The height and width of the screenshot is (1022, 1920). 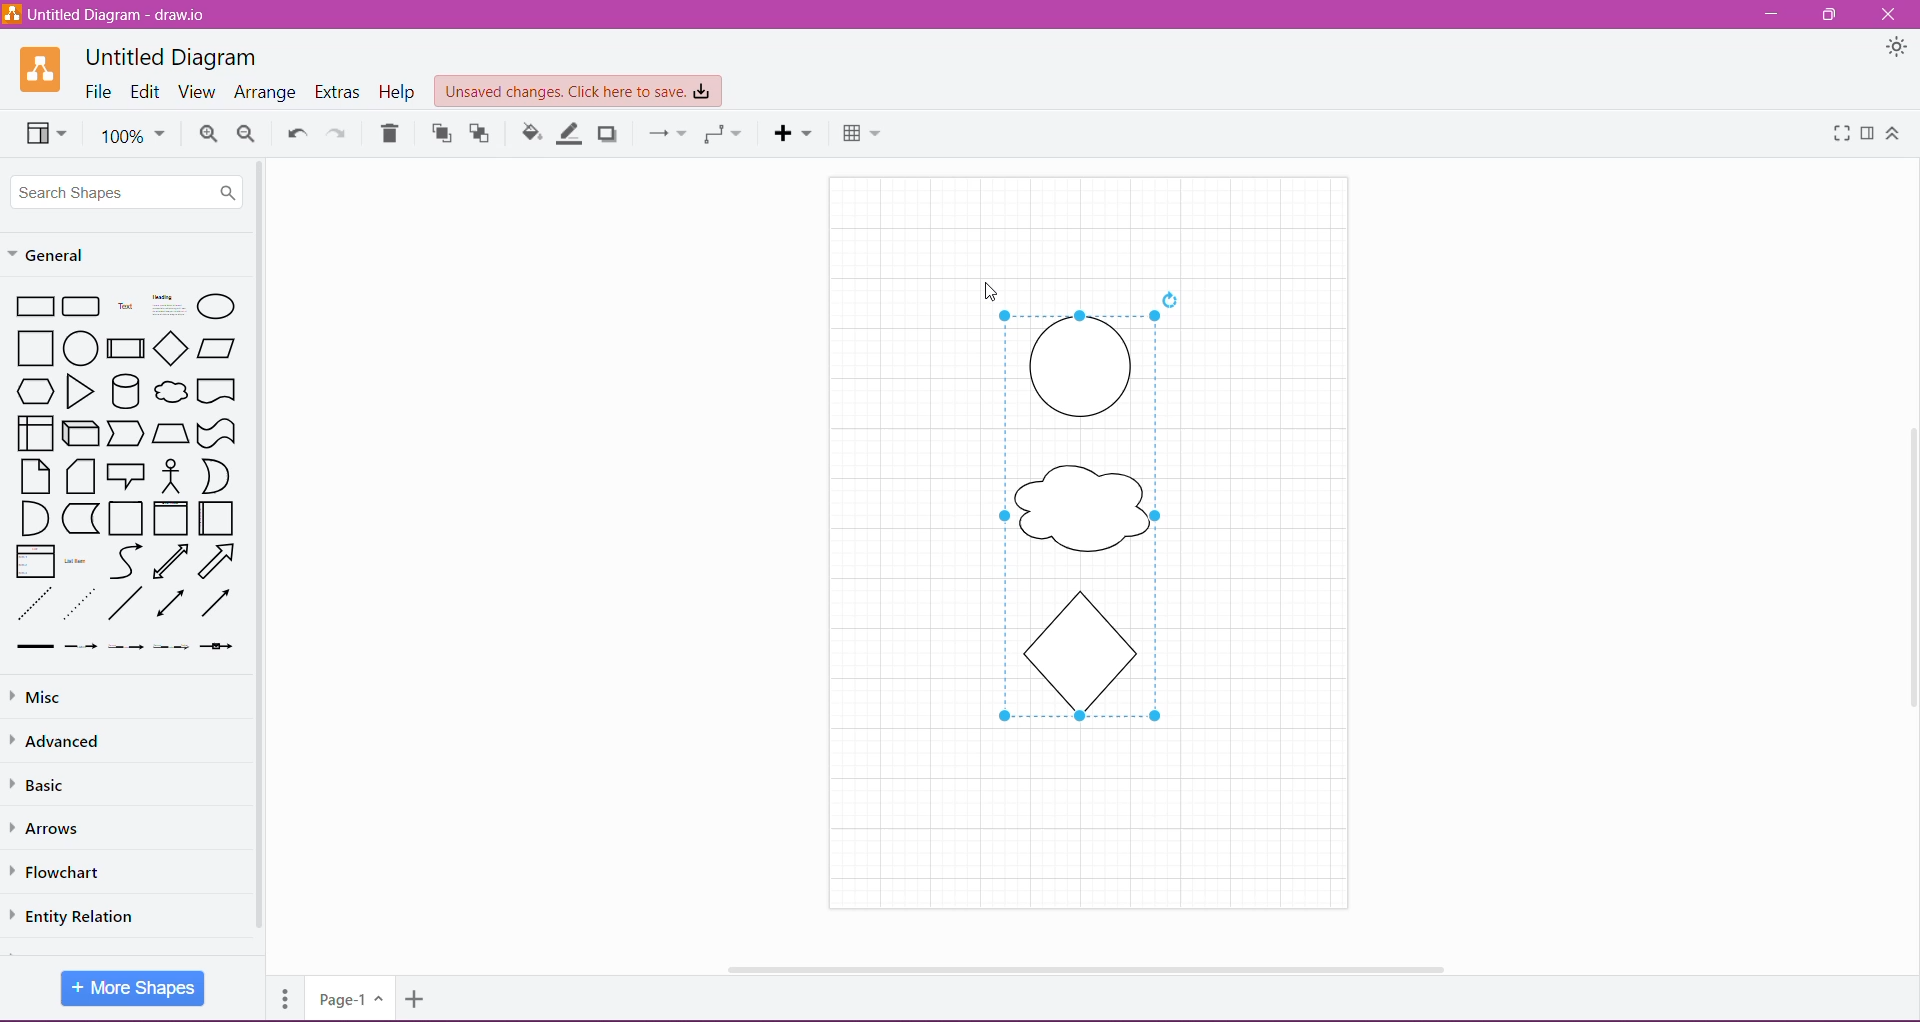 I want to click on More shapes, so click(x=134, y=987).